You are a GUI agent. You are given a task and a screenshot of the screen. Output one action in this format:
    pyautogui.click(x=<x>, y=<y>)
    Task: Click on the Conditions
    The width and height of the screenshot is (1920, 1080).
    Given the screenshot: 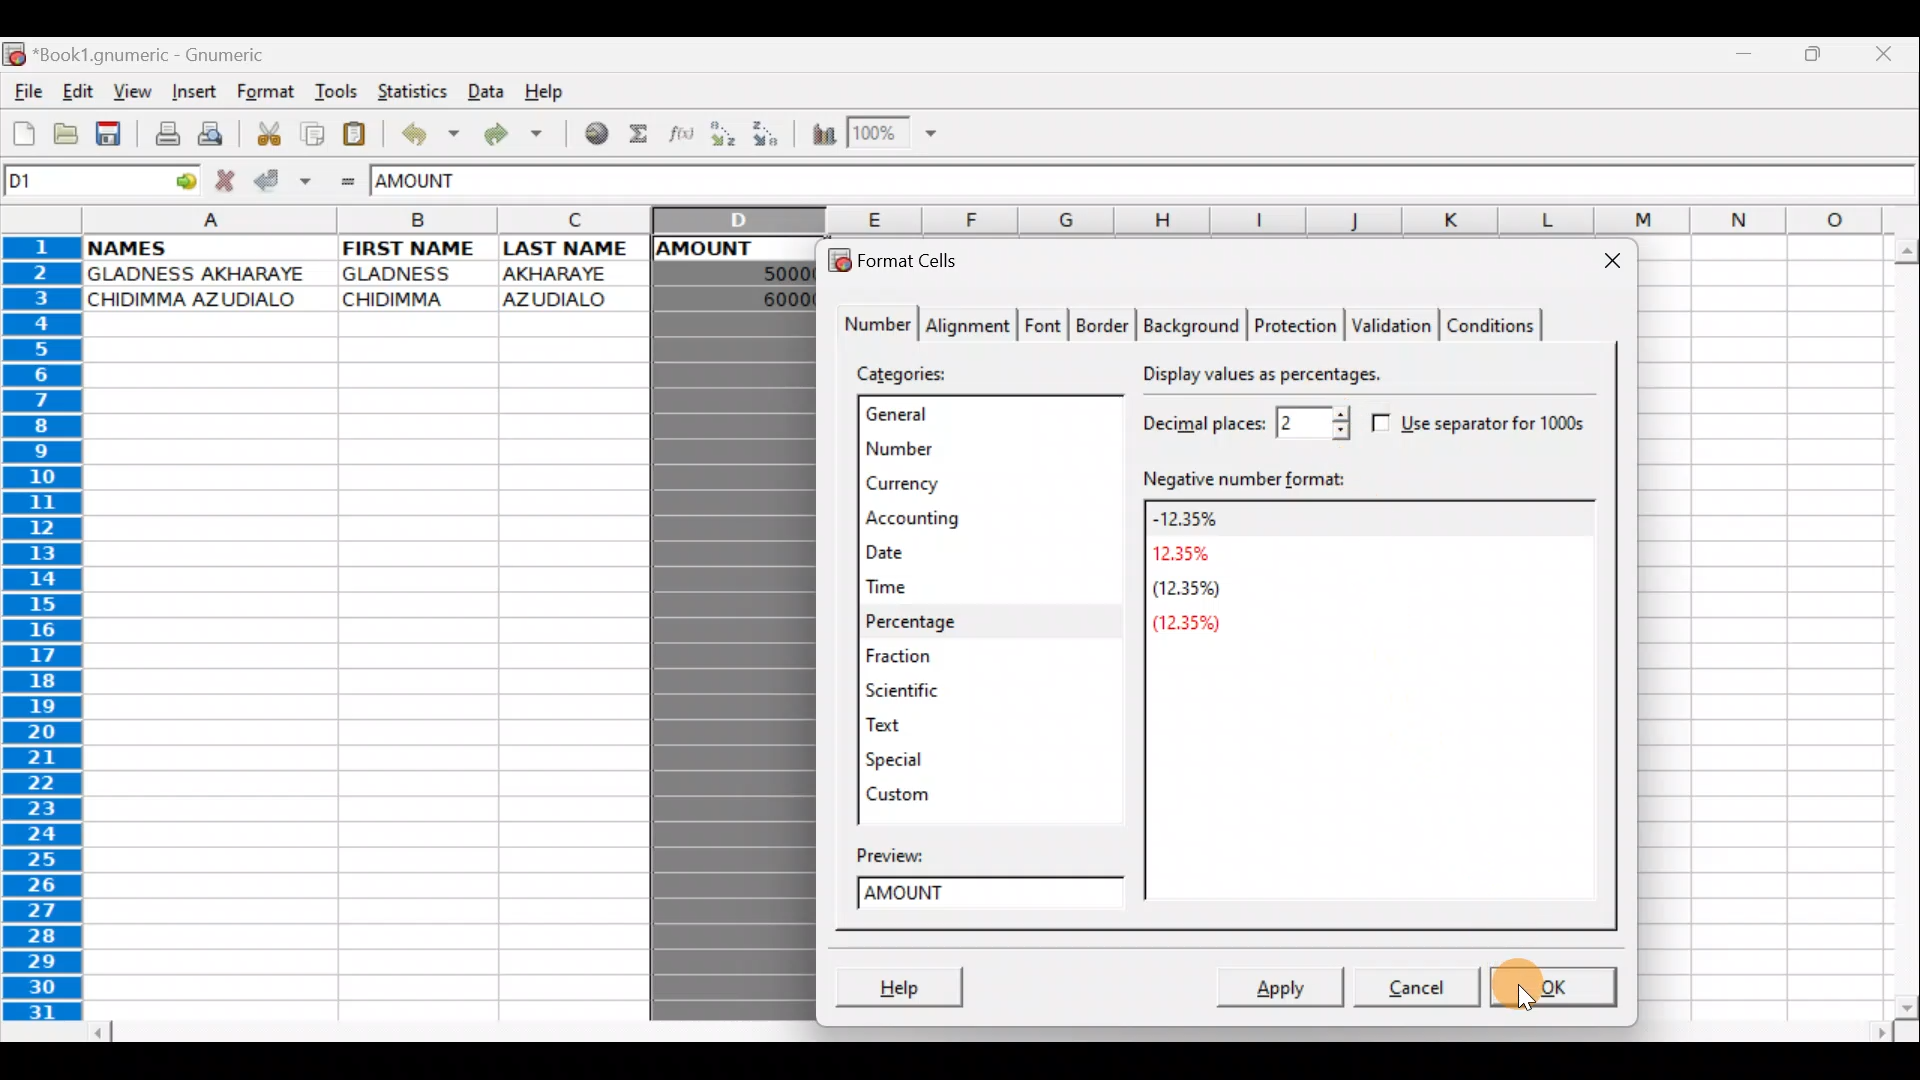 What is the action you would take?
    pyautogui.click(x=1493, y=322)
    